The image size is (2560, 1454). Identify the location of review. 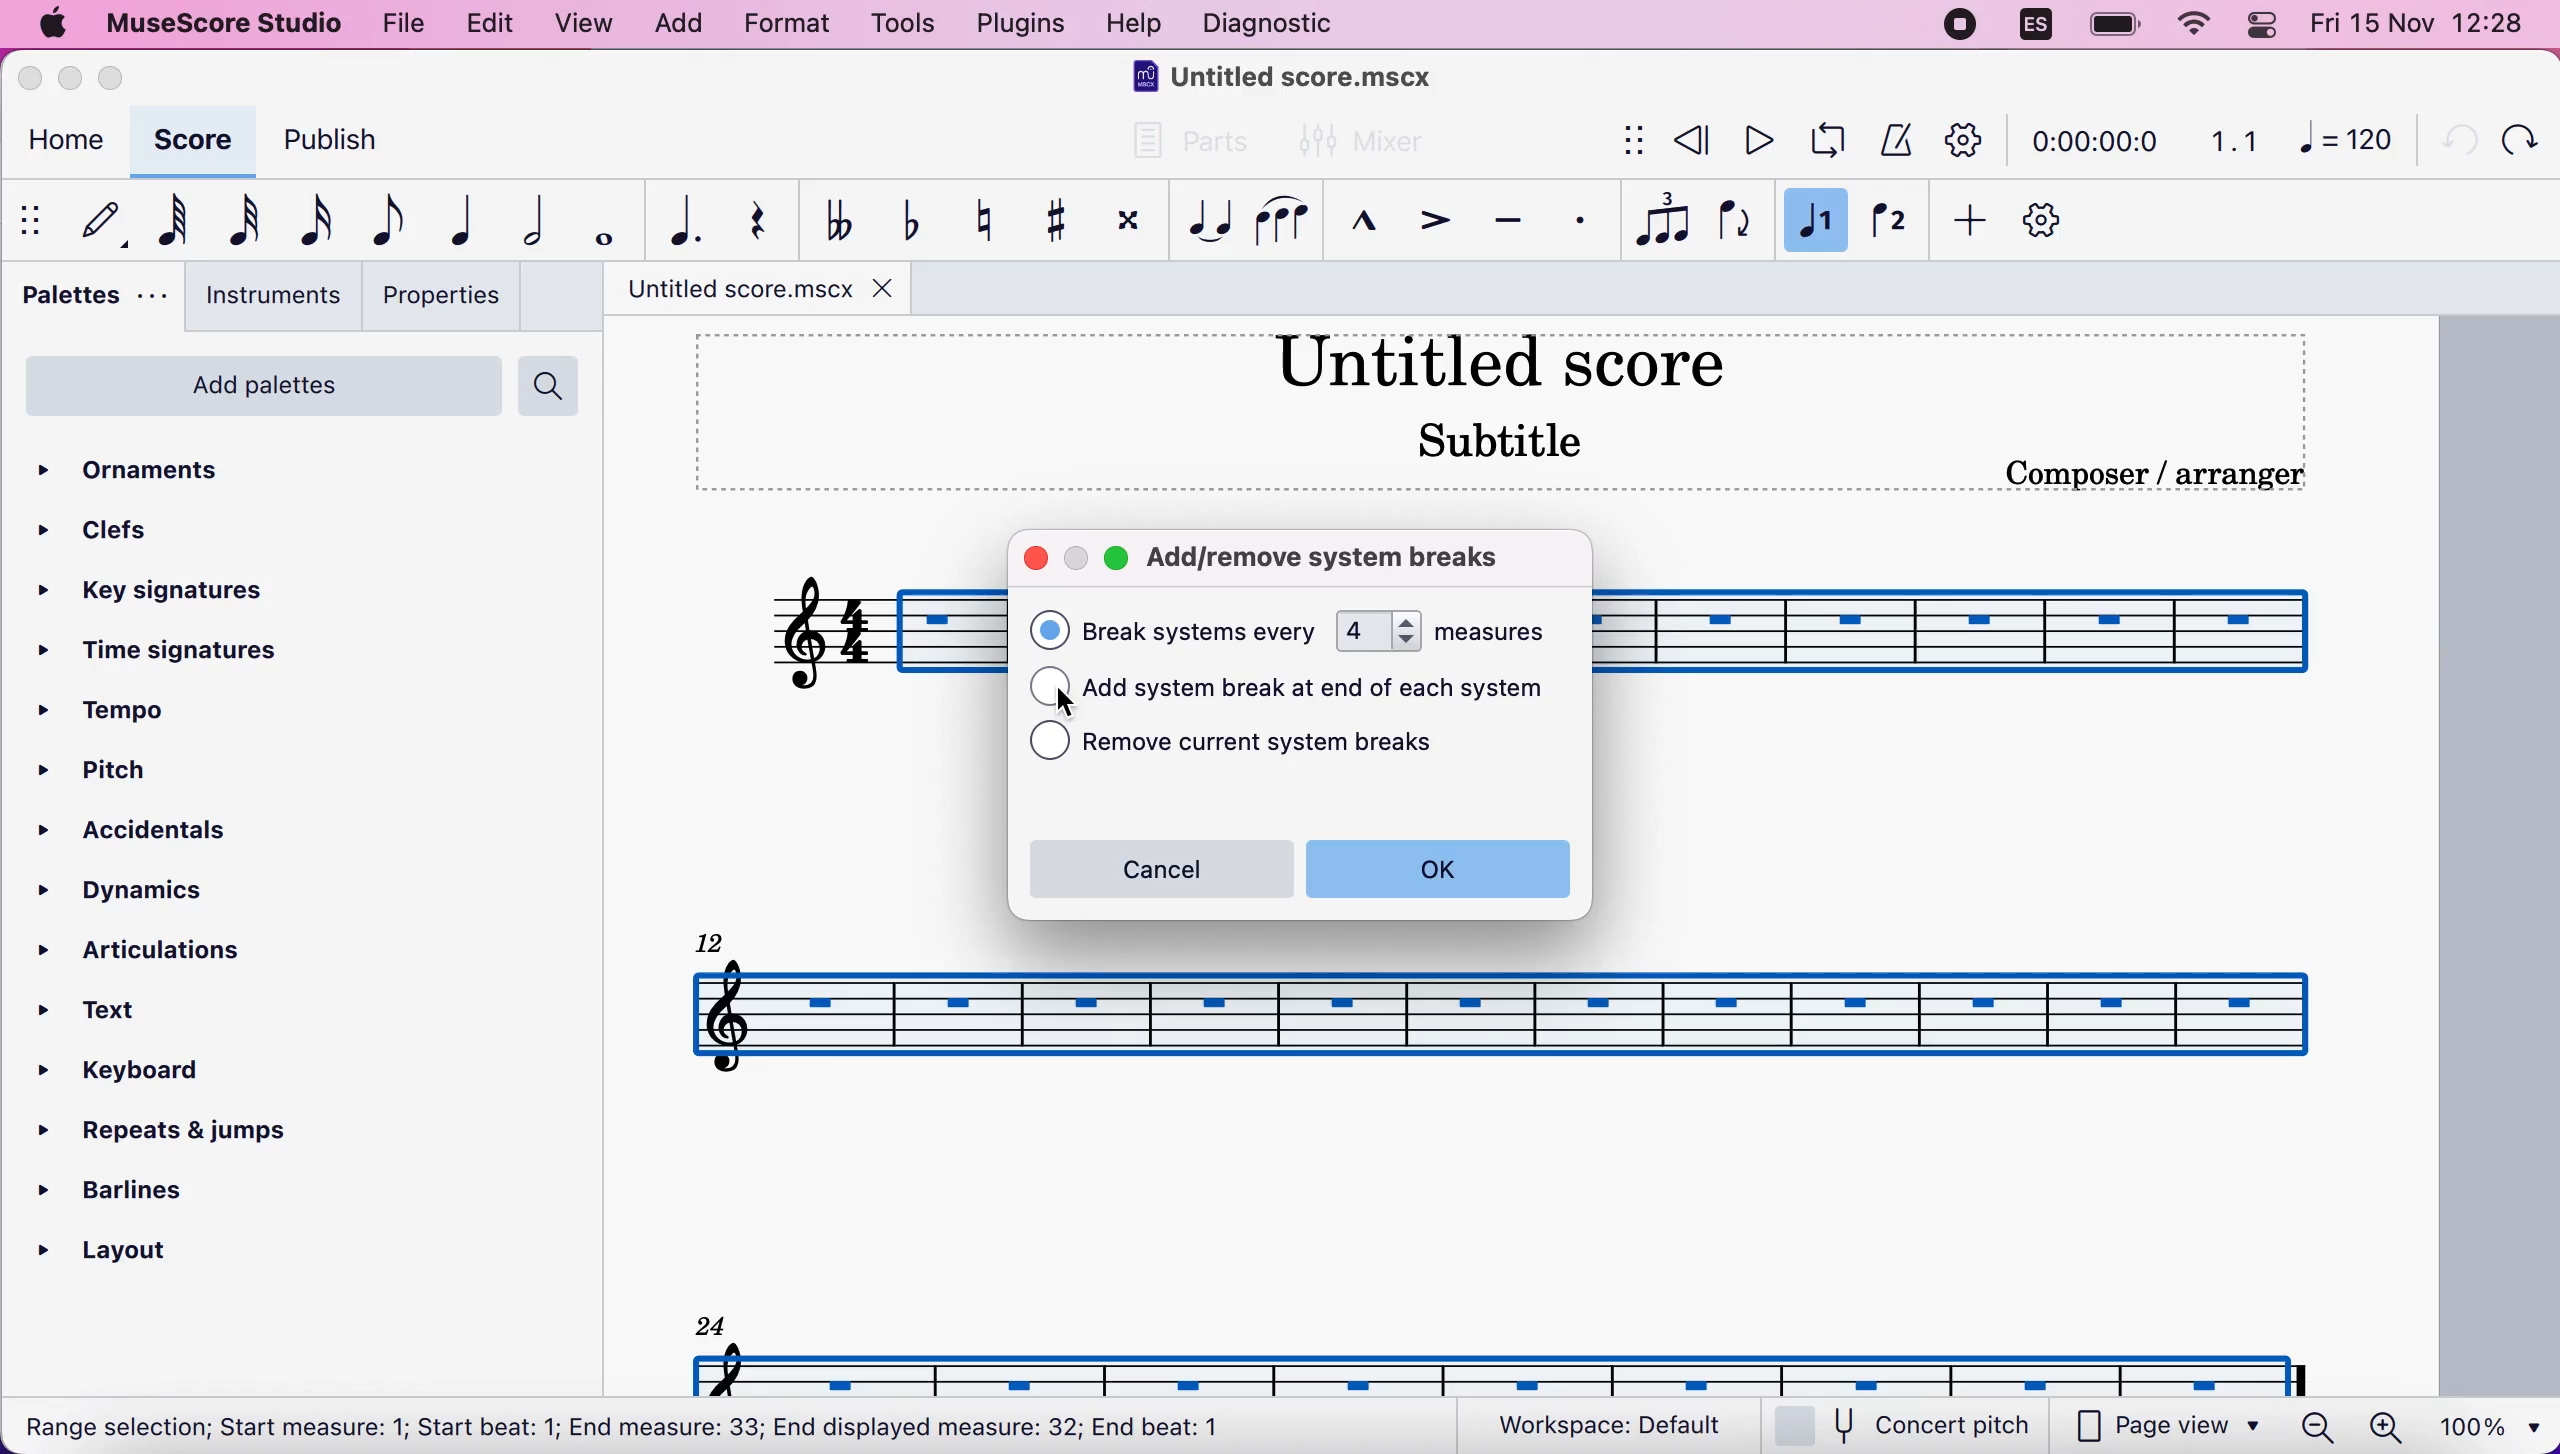
(1694, 141).